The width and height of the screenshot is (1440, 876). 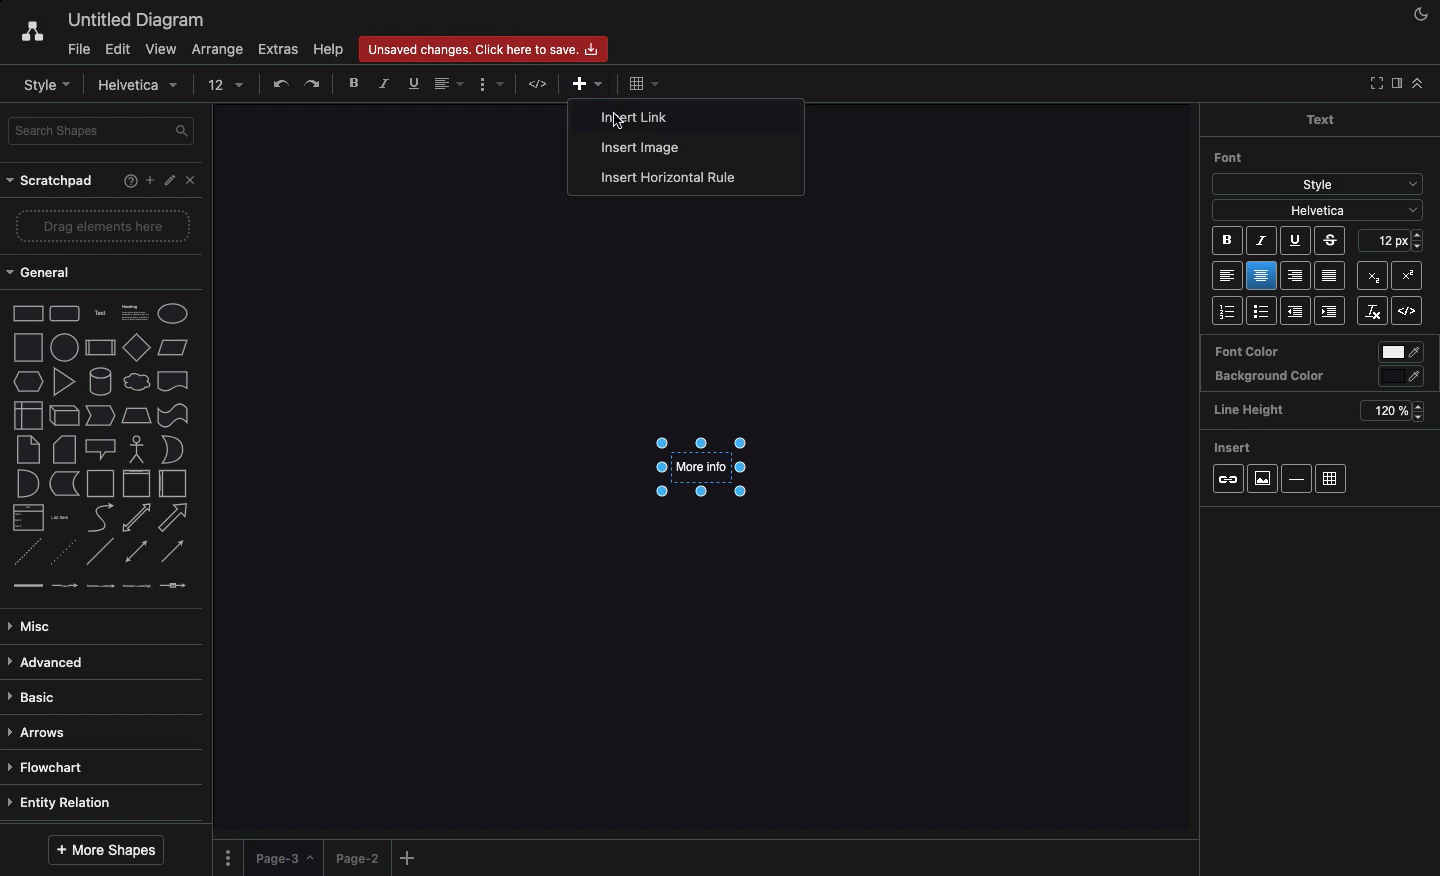 What do you see at coordinates (1371, 273) in the screenshot?
I see `Superscript ` at bounding box center [1371, 273].